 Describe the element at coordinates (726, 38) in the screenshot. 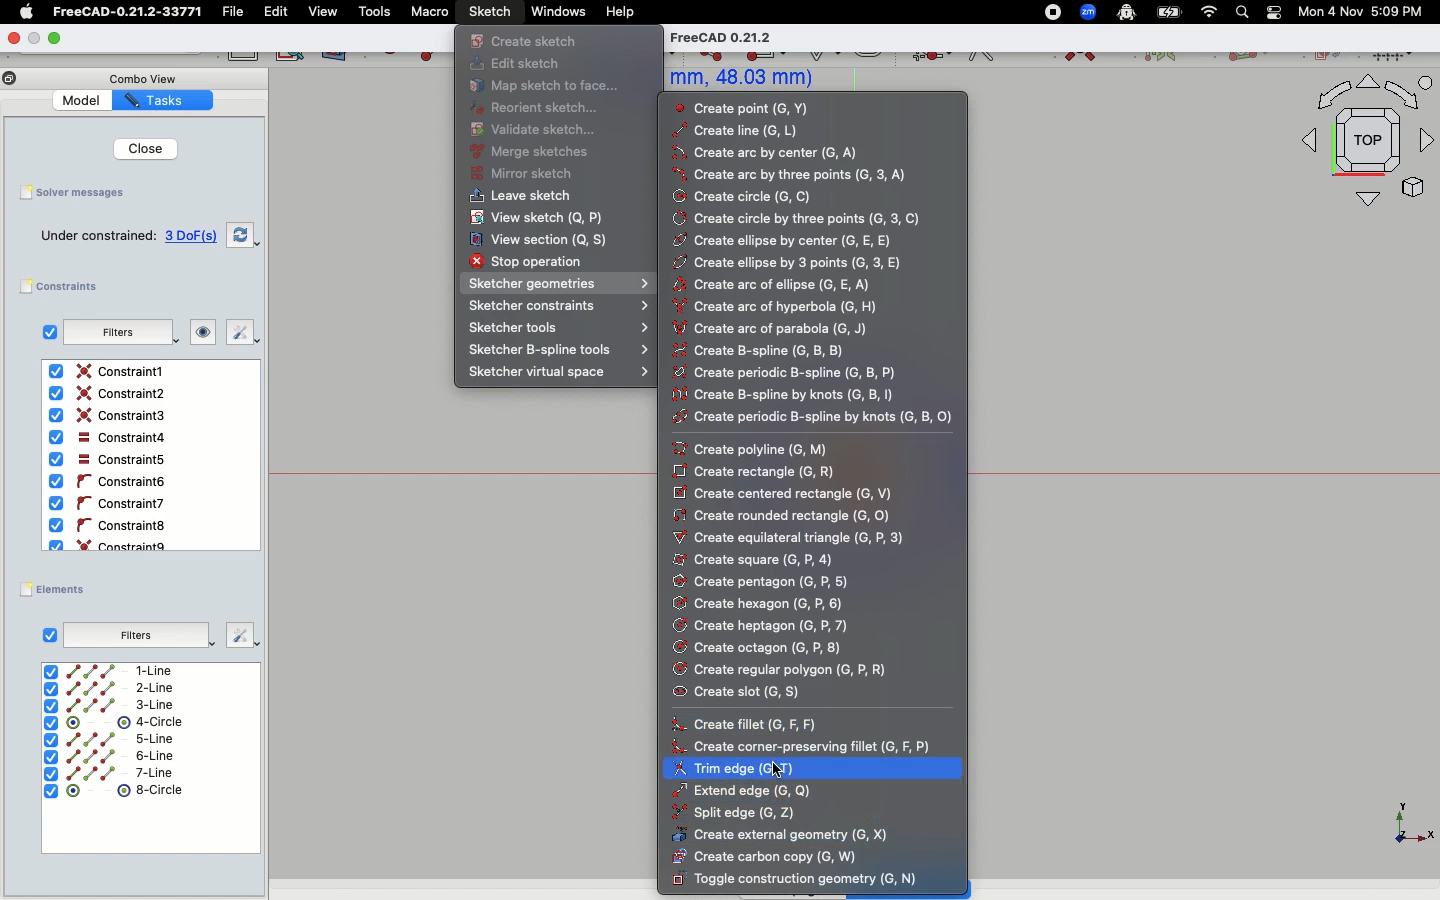

I see `FreeCAD 0.21.2` at that location.